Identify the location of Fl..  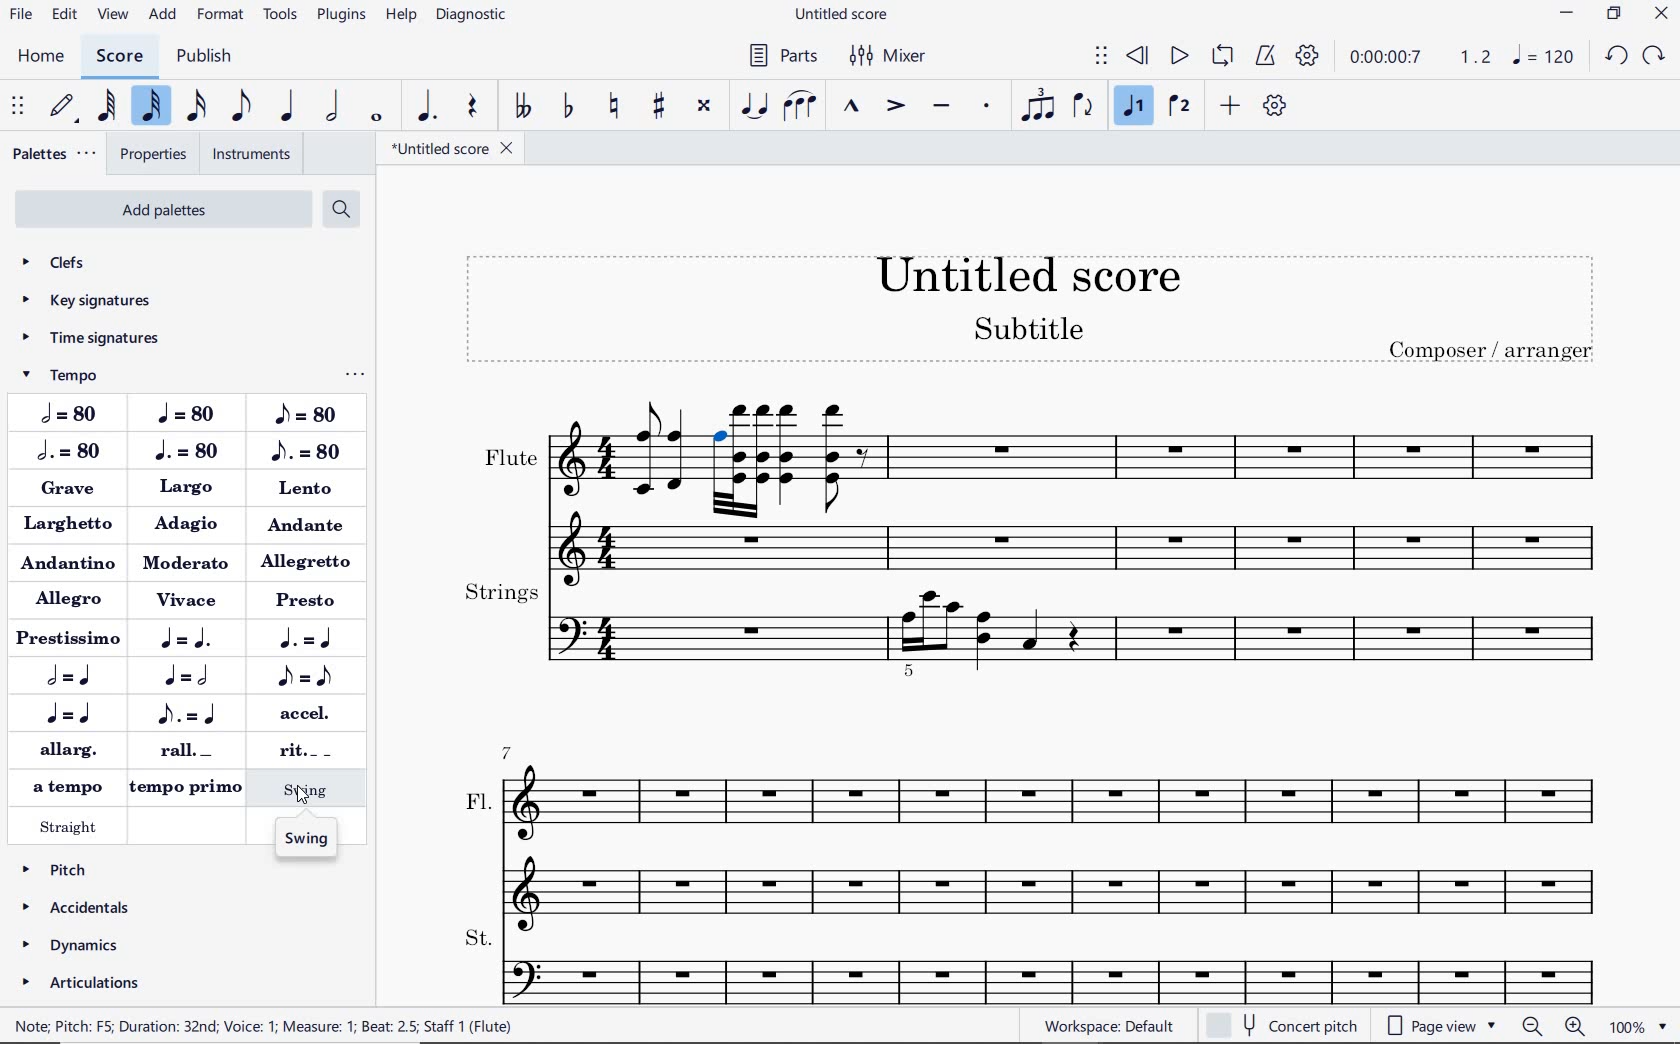
(1046, 828).